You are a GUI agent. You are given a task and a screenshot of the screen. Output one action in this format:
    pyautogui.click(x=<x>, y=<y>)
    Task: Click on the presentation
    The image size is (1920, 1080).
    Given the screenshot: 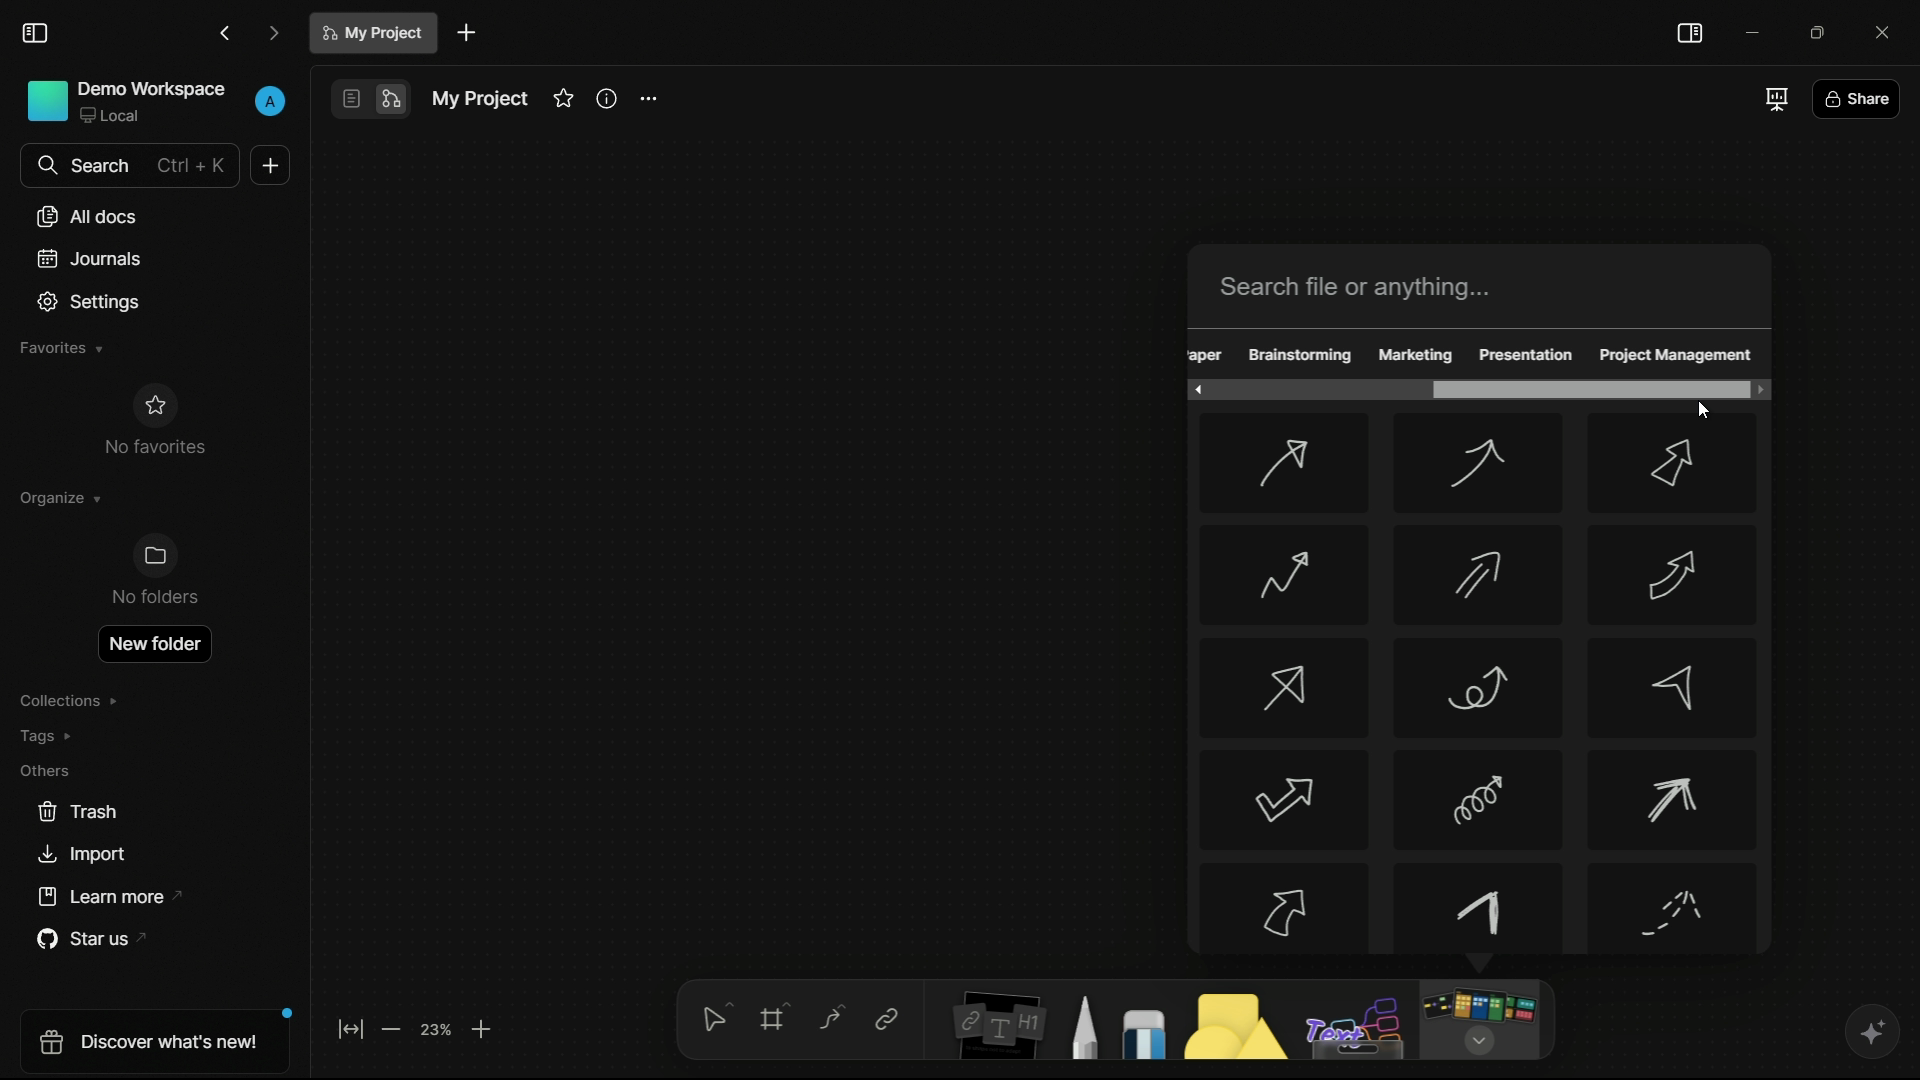 What is the action you would take?
    pyautogui.click(x=1524, y=354)
    